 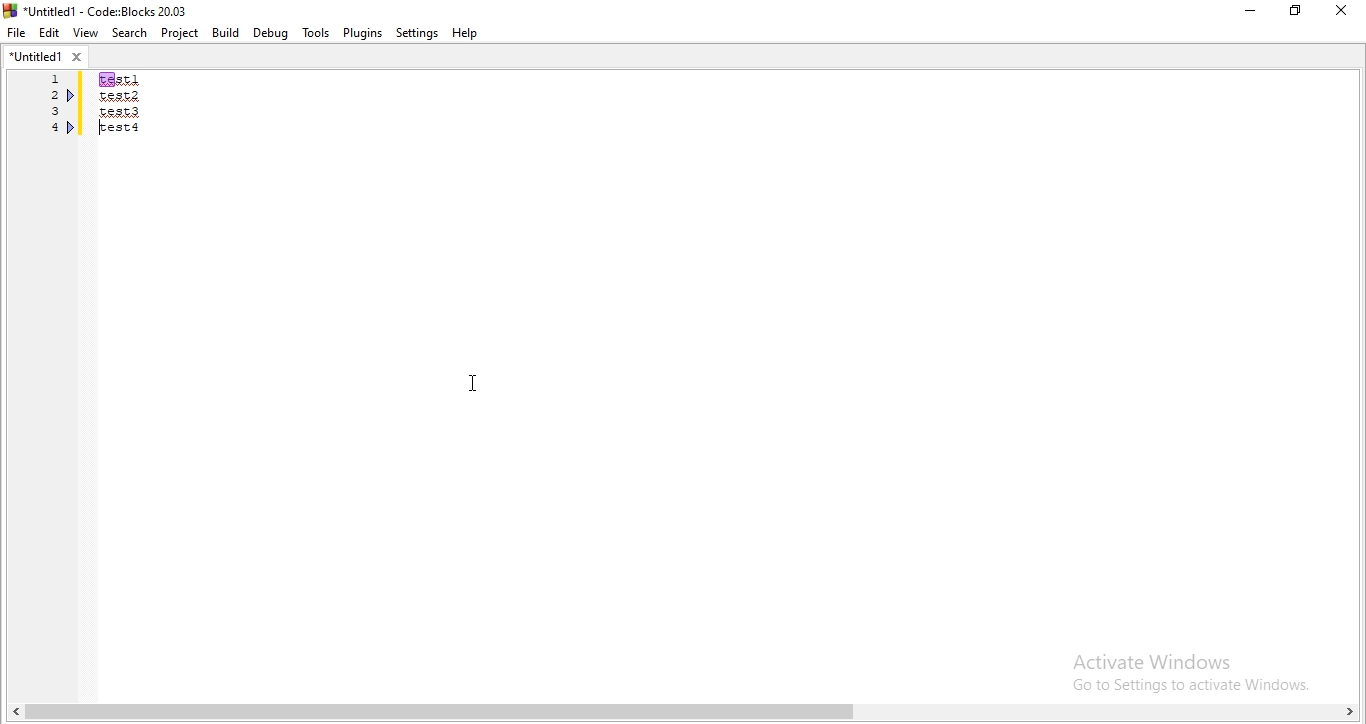 I want to click on 1,2,3,4,5, so click(x=49, y=118).